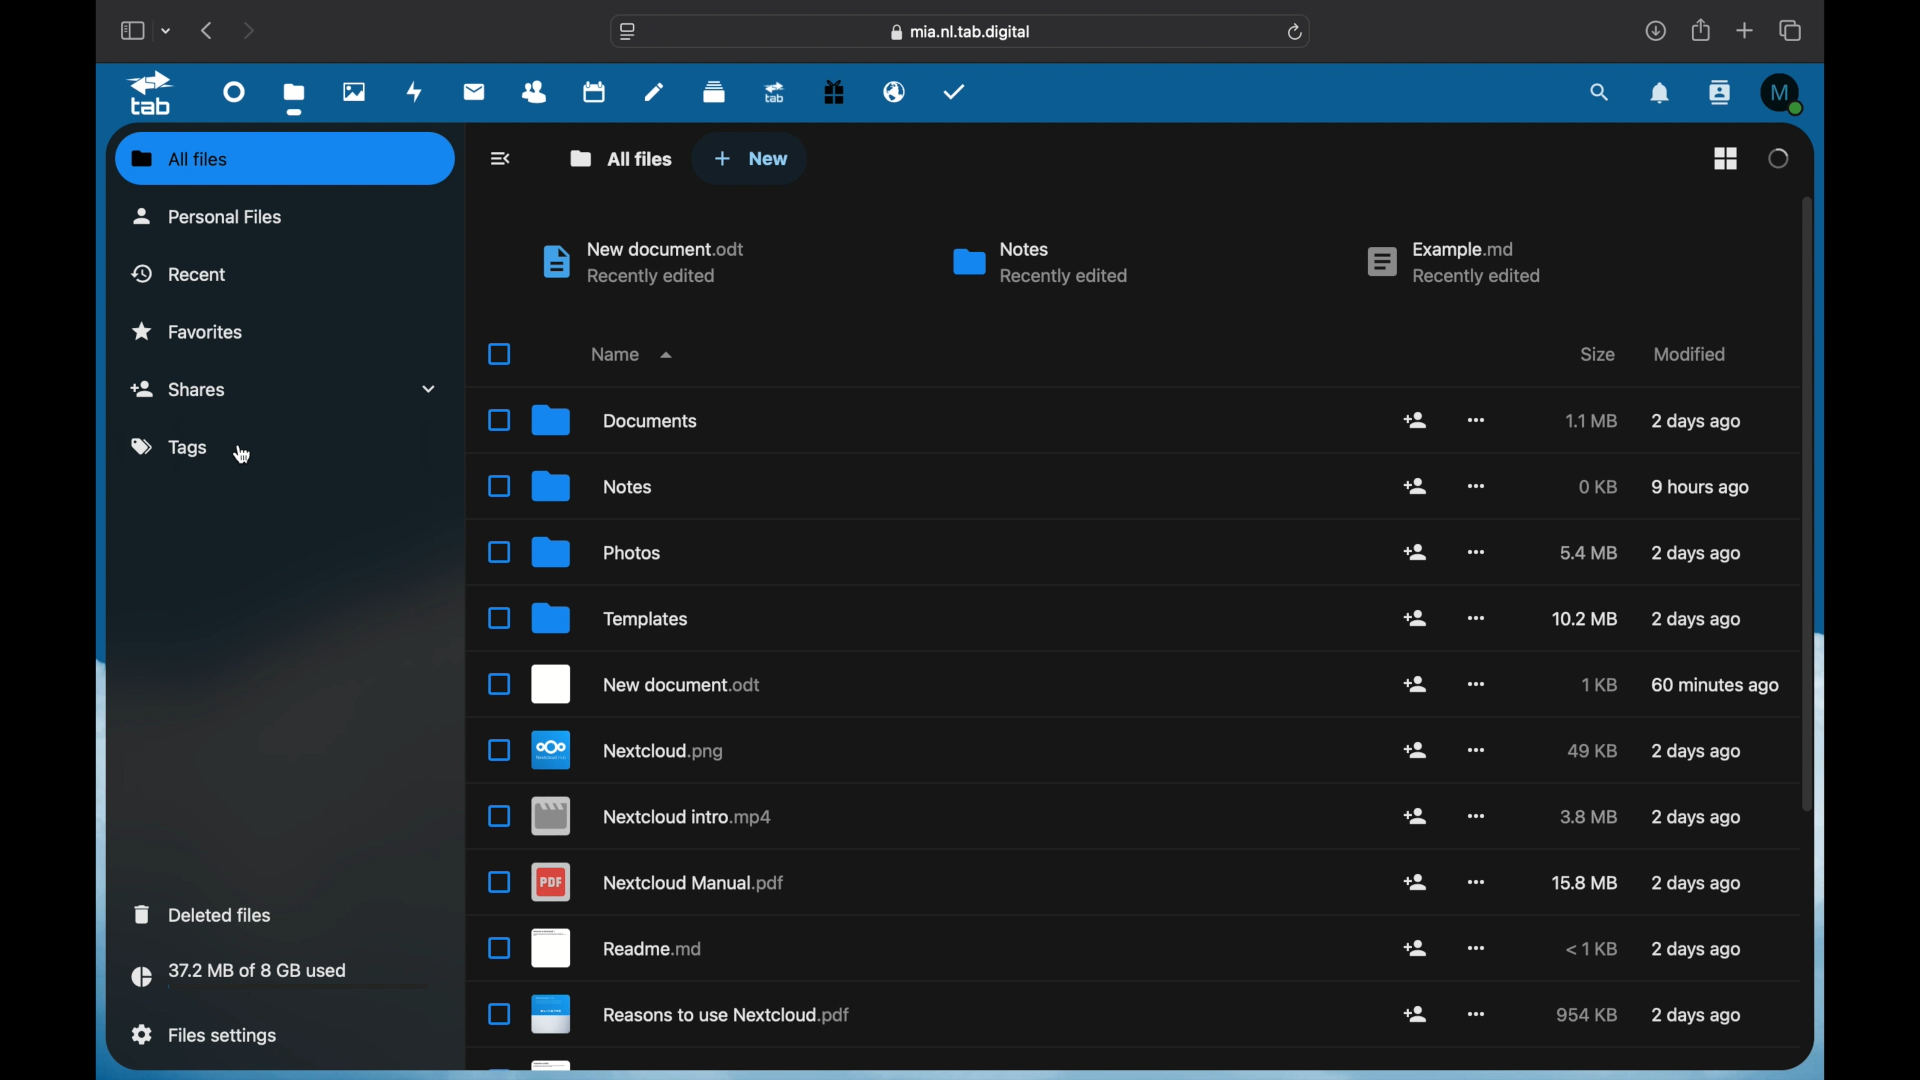 Image resolution: width=1920 pixels, height=1080 pixels. What do you see at coordinates (1777, 158) in the screenshot?
I see `loading` at bounding box center [1777, 158].